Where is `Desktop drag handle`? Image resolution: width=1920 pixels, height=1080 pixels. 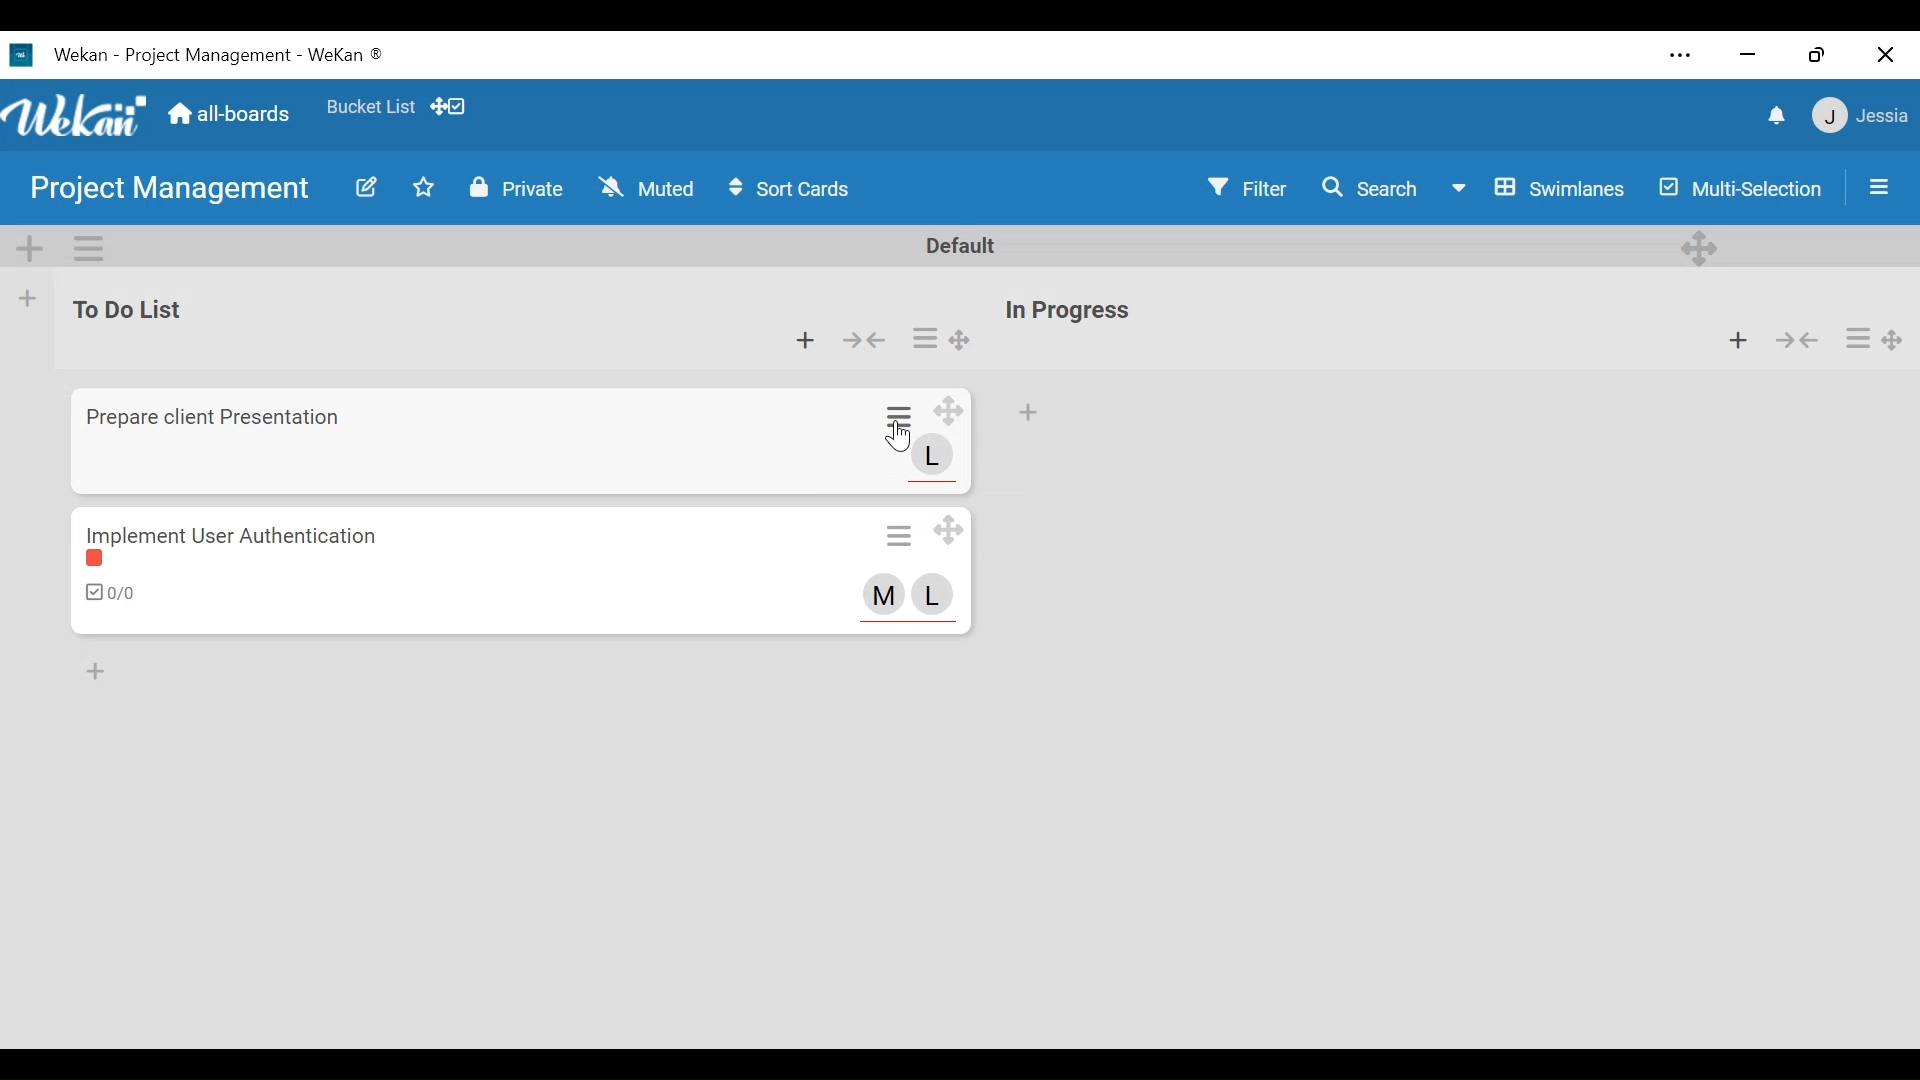 Desktop drag handle is located at coordinates (1895, 341).